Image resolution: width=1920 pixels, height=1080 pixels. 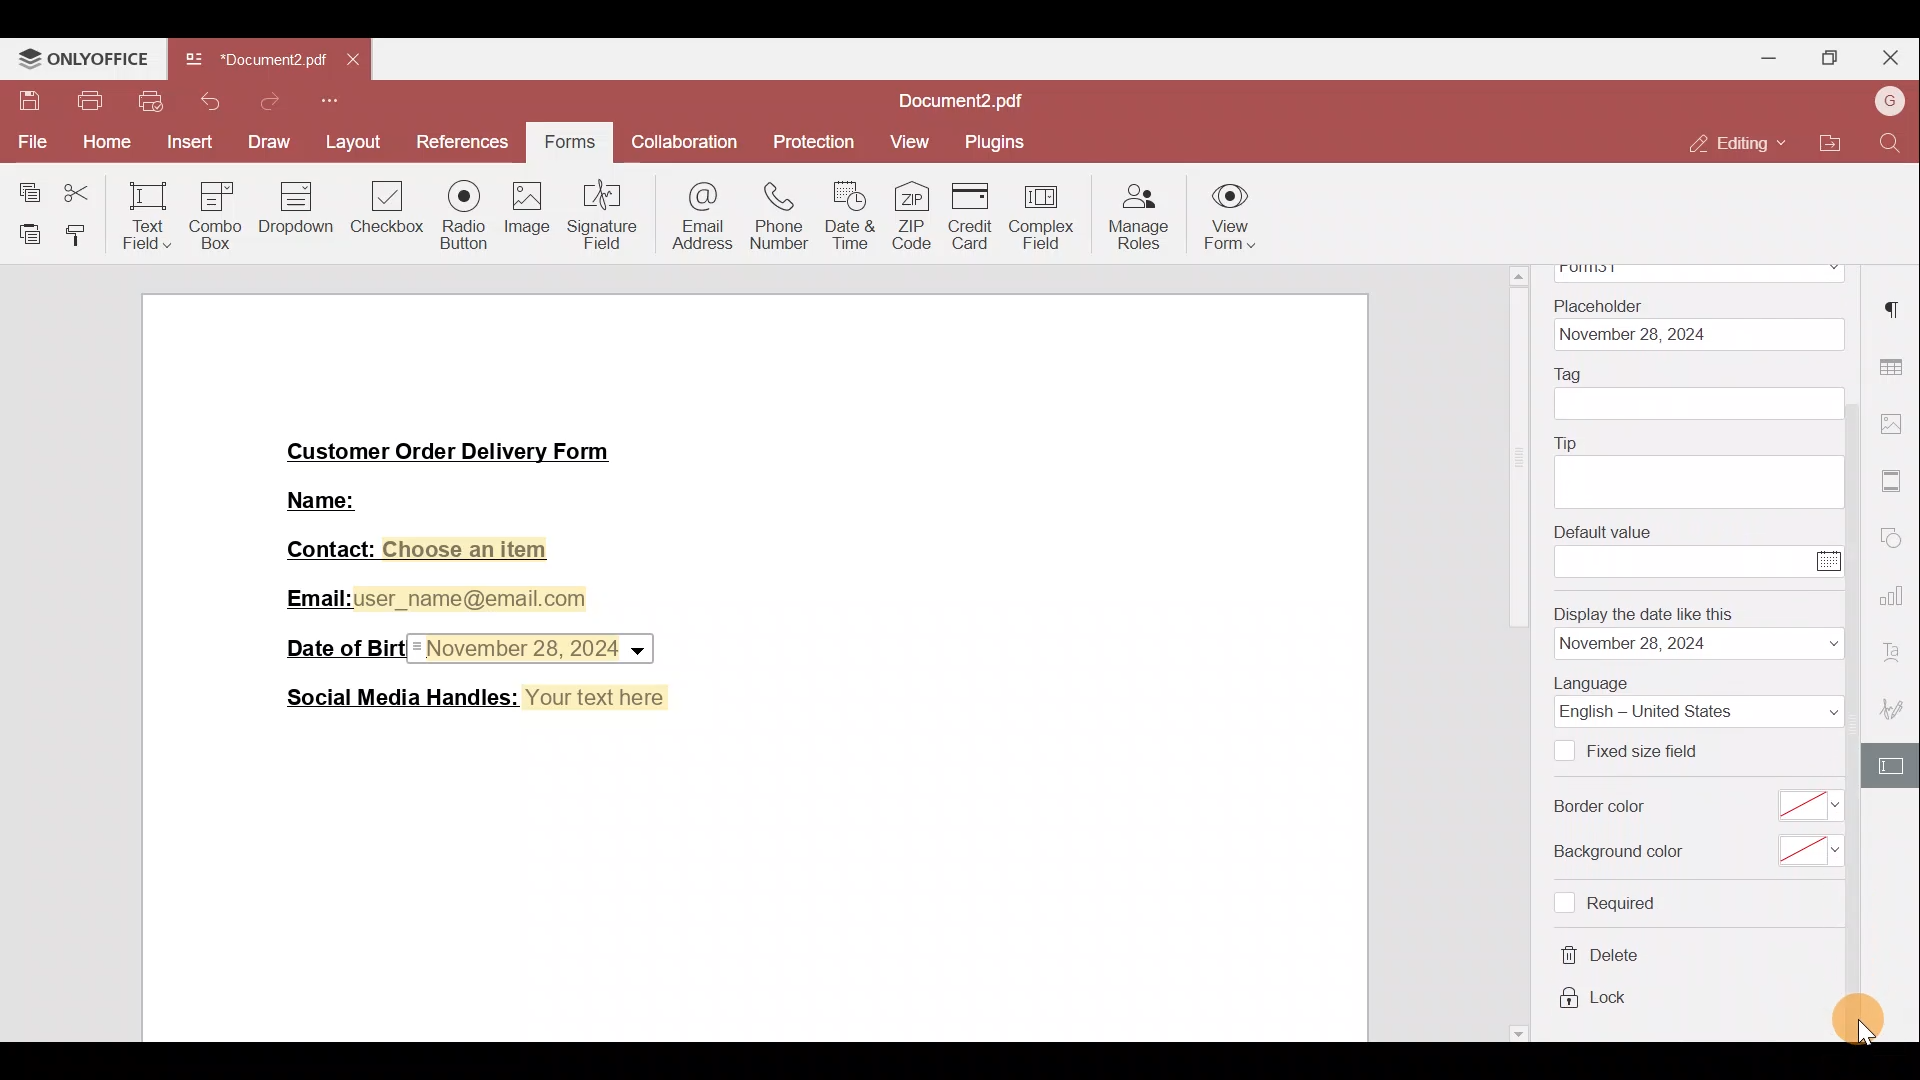 I want to click on Paragraph settings, so click(x=1897, y=308).